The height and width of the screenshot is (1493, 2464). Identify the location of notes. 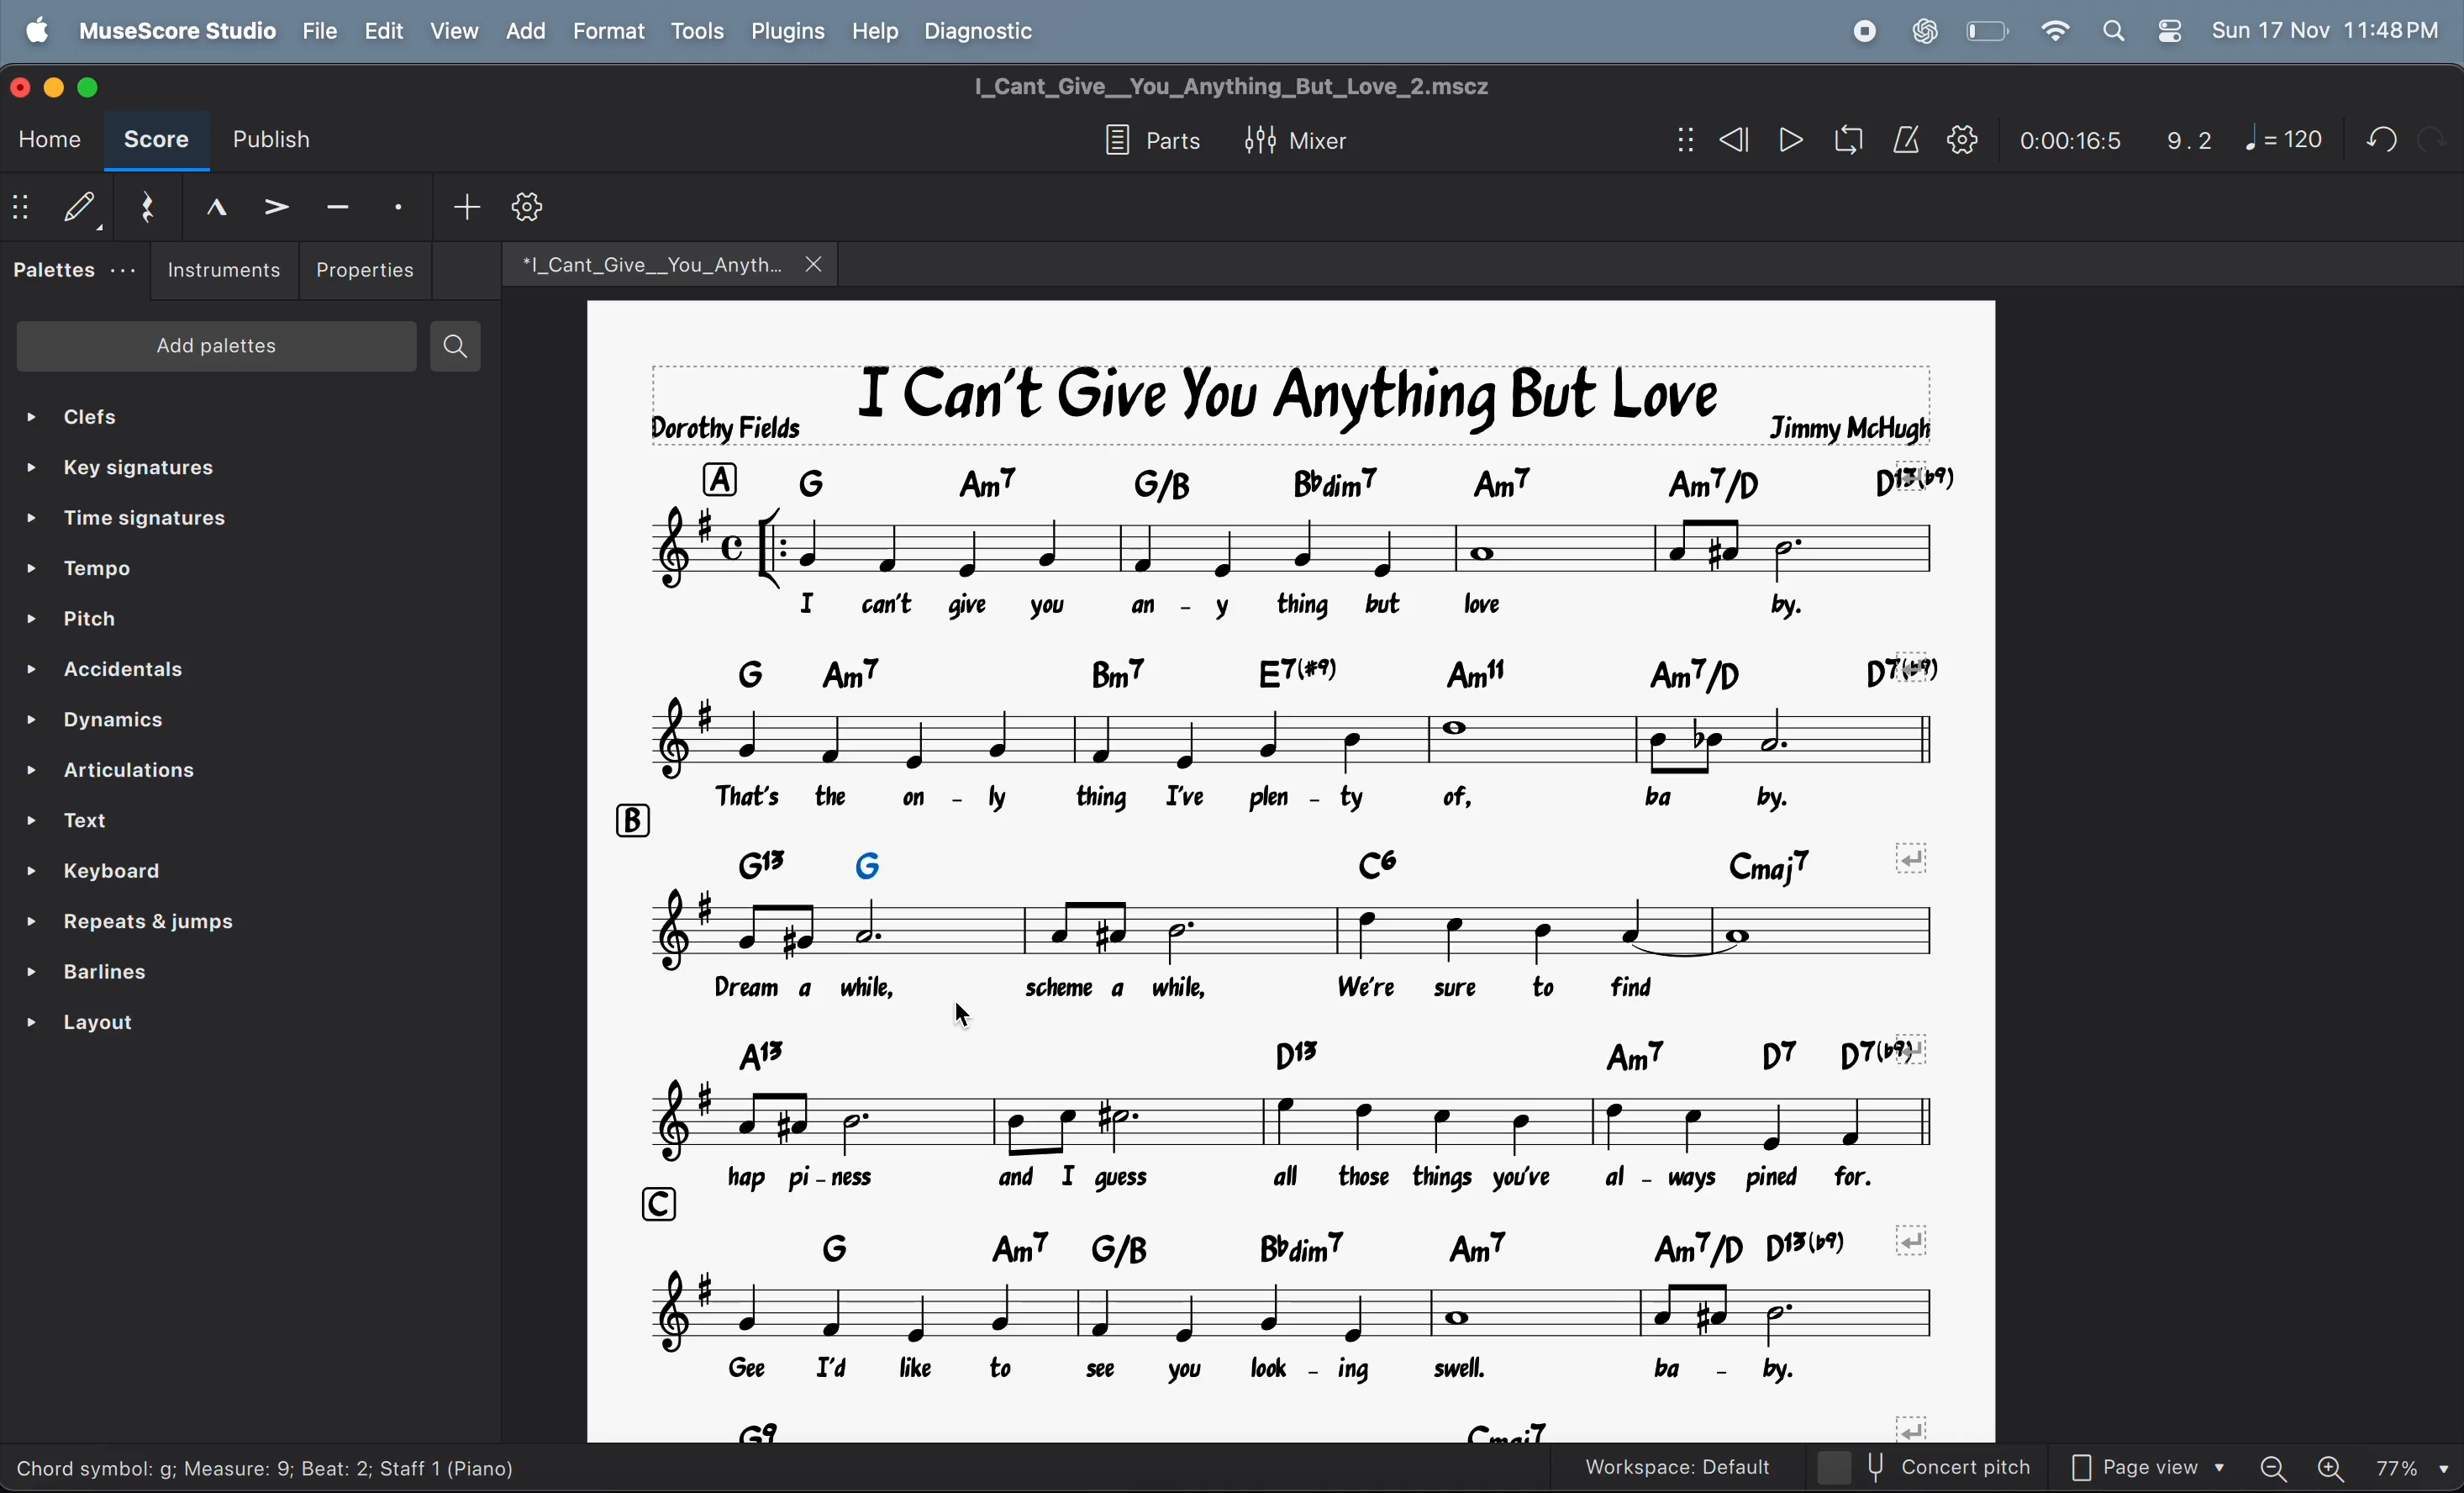
(1294, 741).